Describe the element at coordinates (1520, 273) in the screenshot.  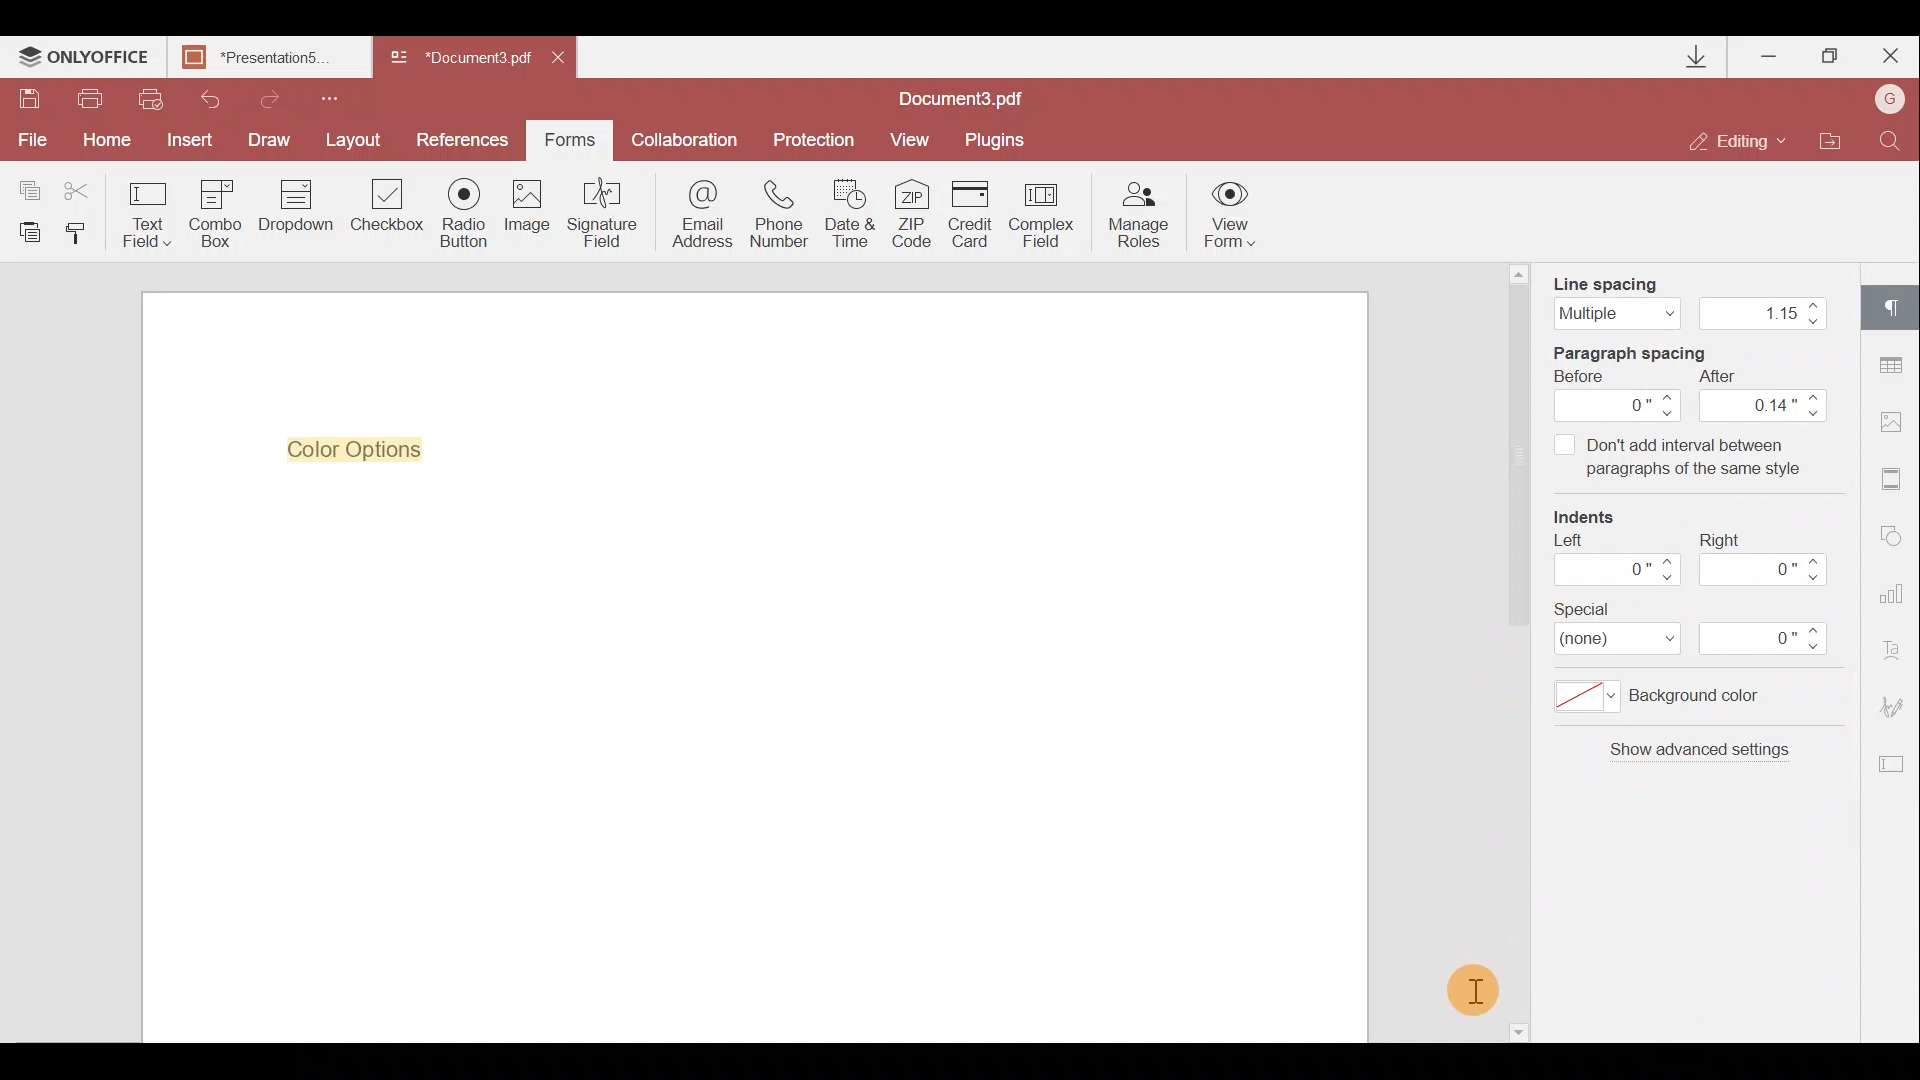
I see `Scroll up` at that location.